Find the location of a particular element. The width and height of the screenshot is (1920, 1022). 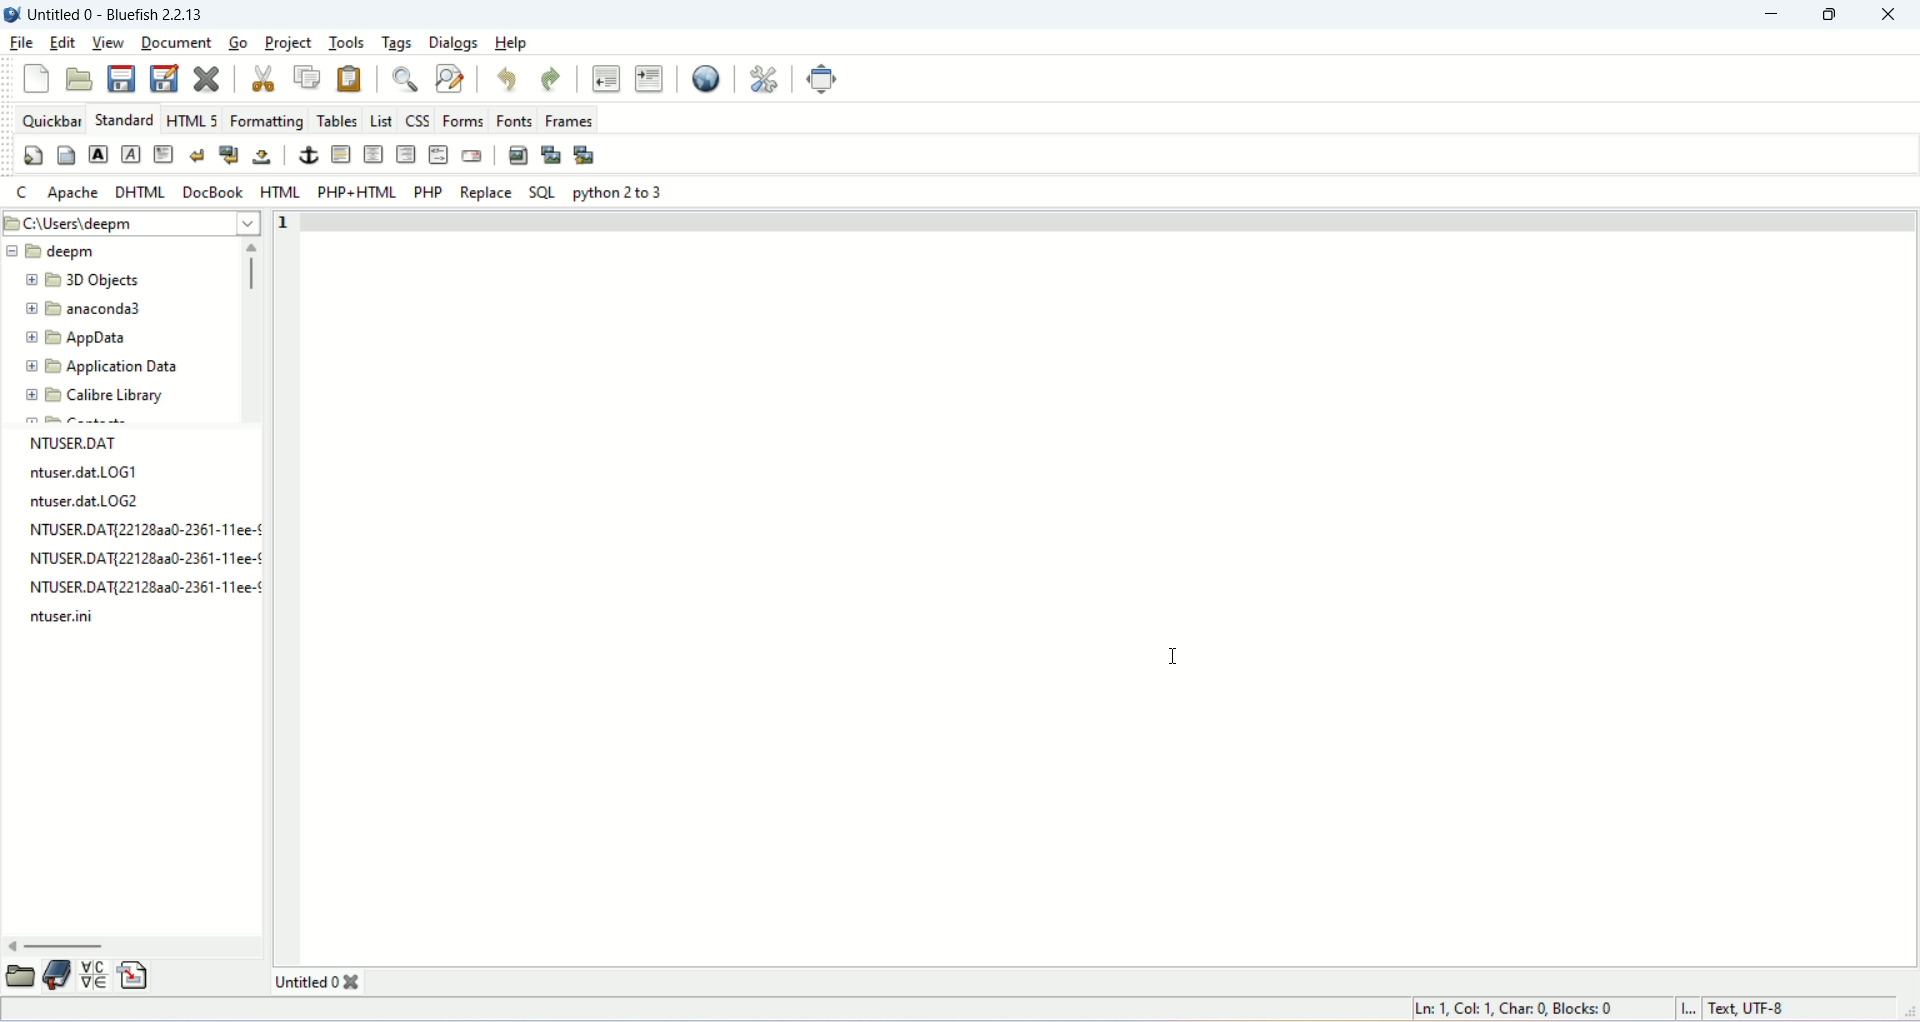

Ln: 1. Col: 1. Char: 0 Blocks: 0 is located at coordinates (1518, 1007).